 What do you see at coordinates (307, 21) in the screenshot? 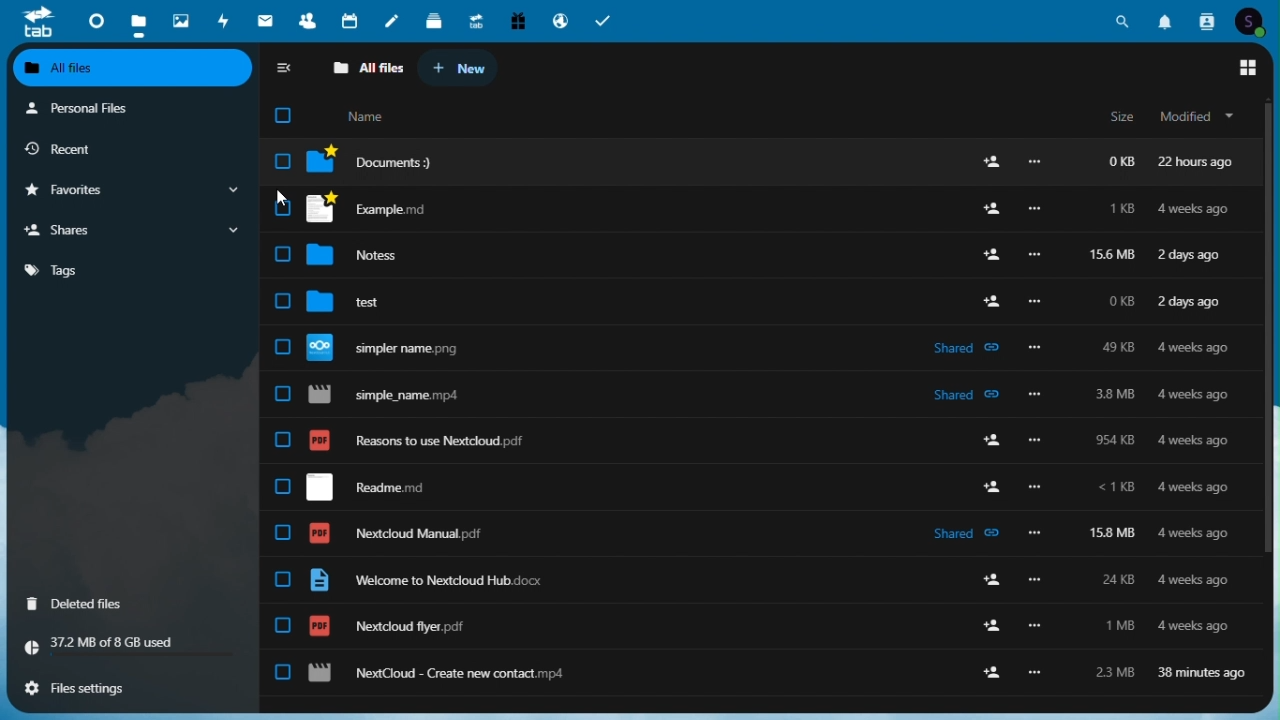
I see `Contacts` at bounding box center [307, 21].